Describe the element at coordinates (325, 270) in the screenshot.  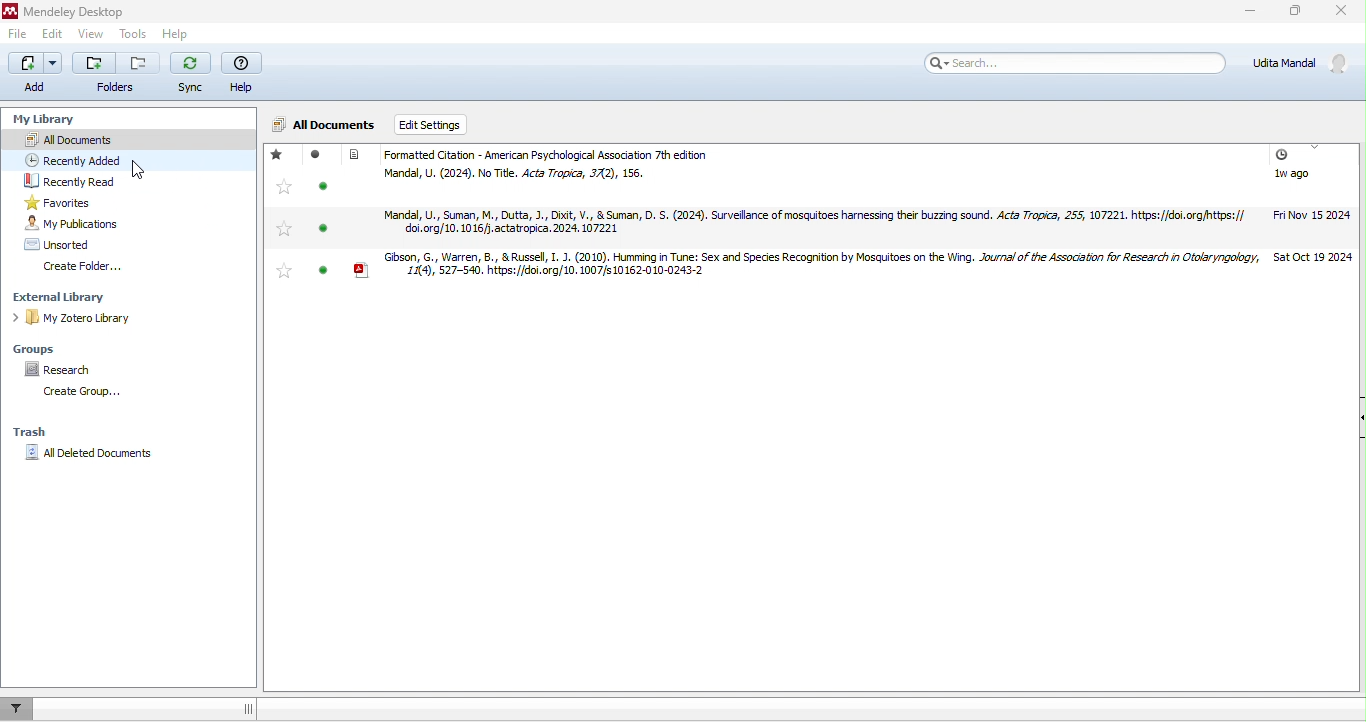
I see `` at that location.